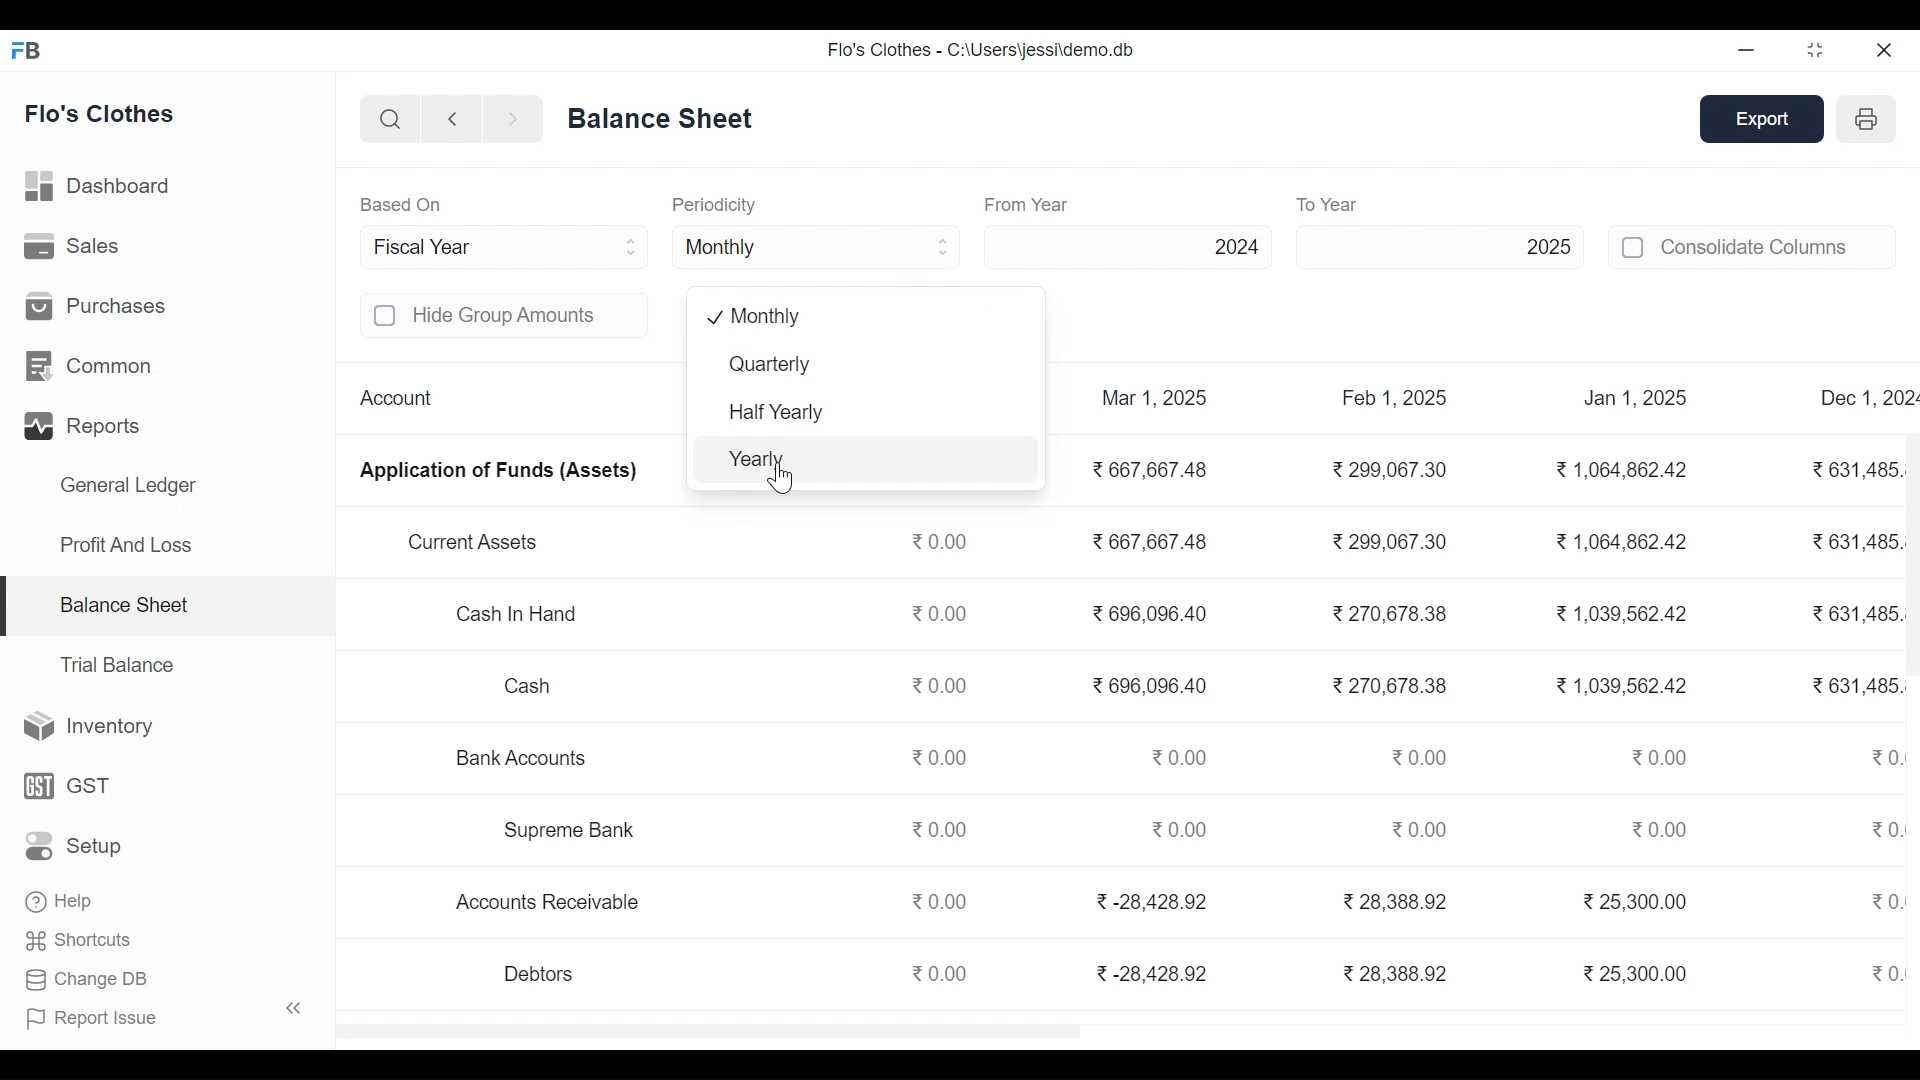  I want to click on forward, so click(513, 120).